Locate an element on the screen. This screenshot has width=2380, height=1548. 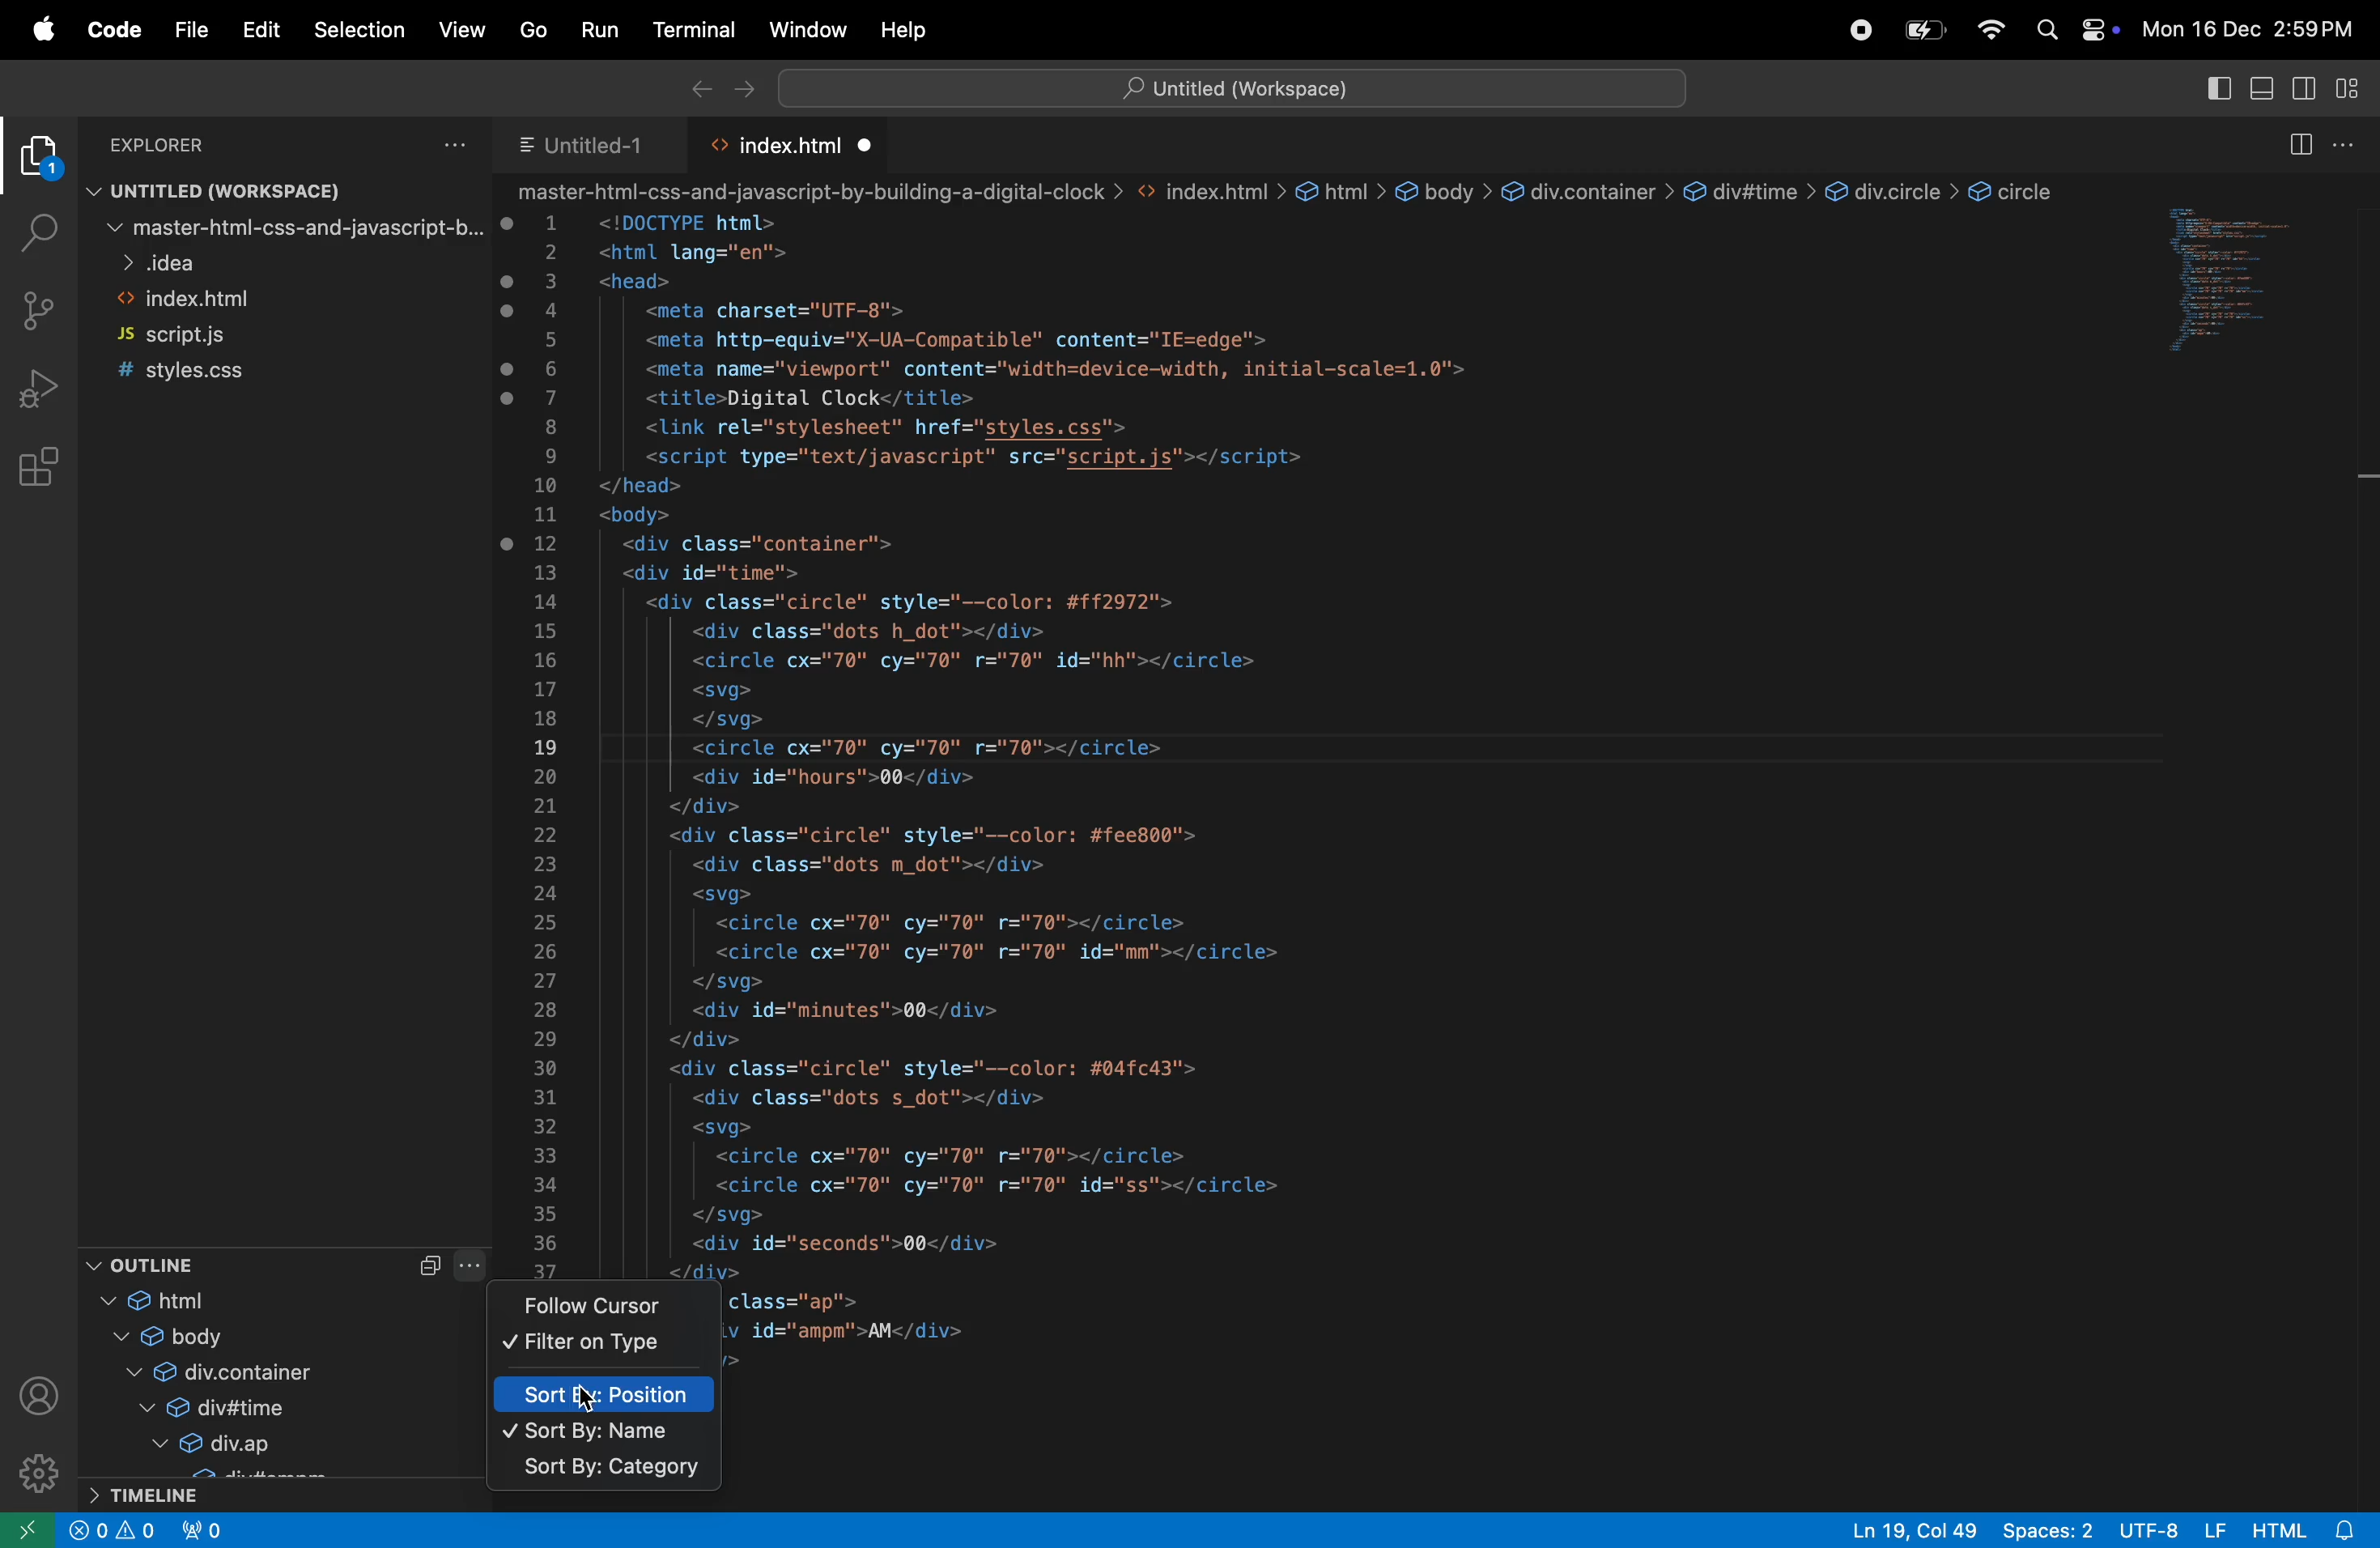
toggle secondary side bar is located at coordinates (2308, 90).